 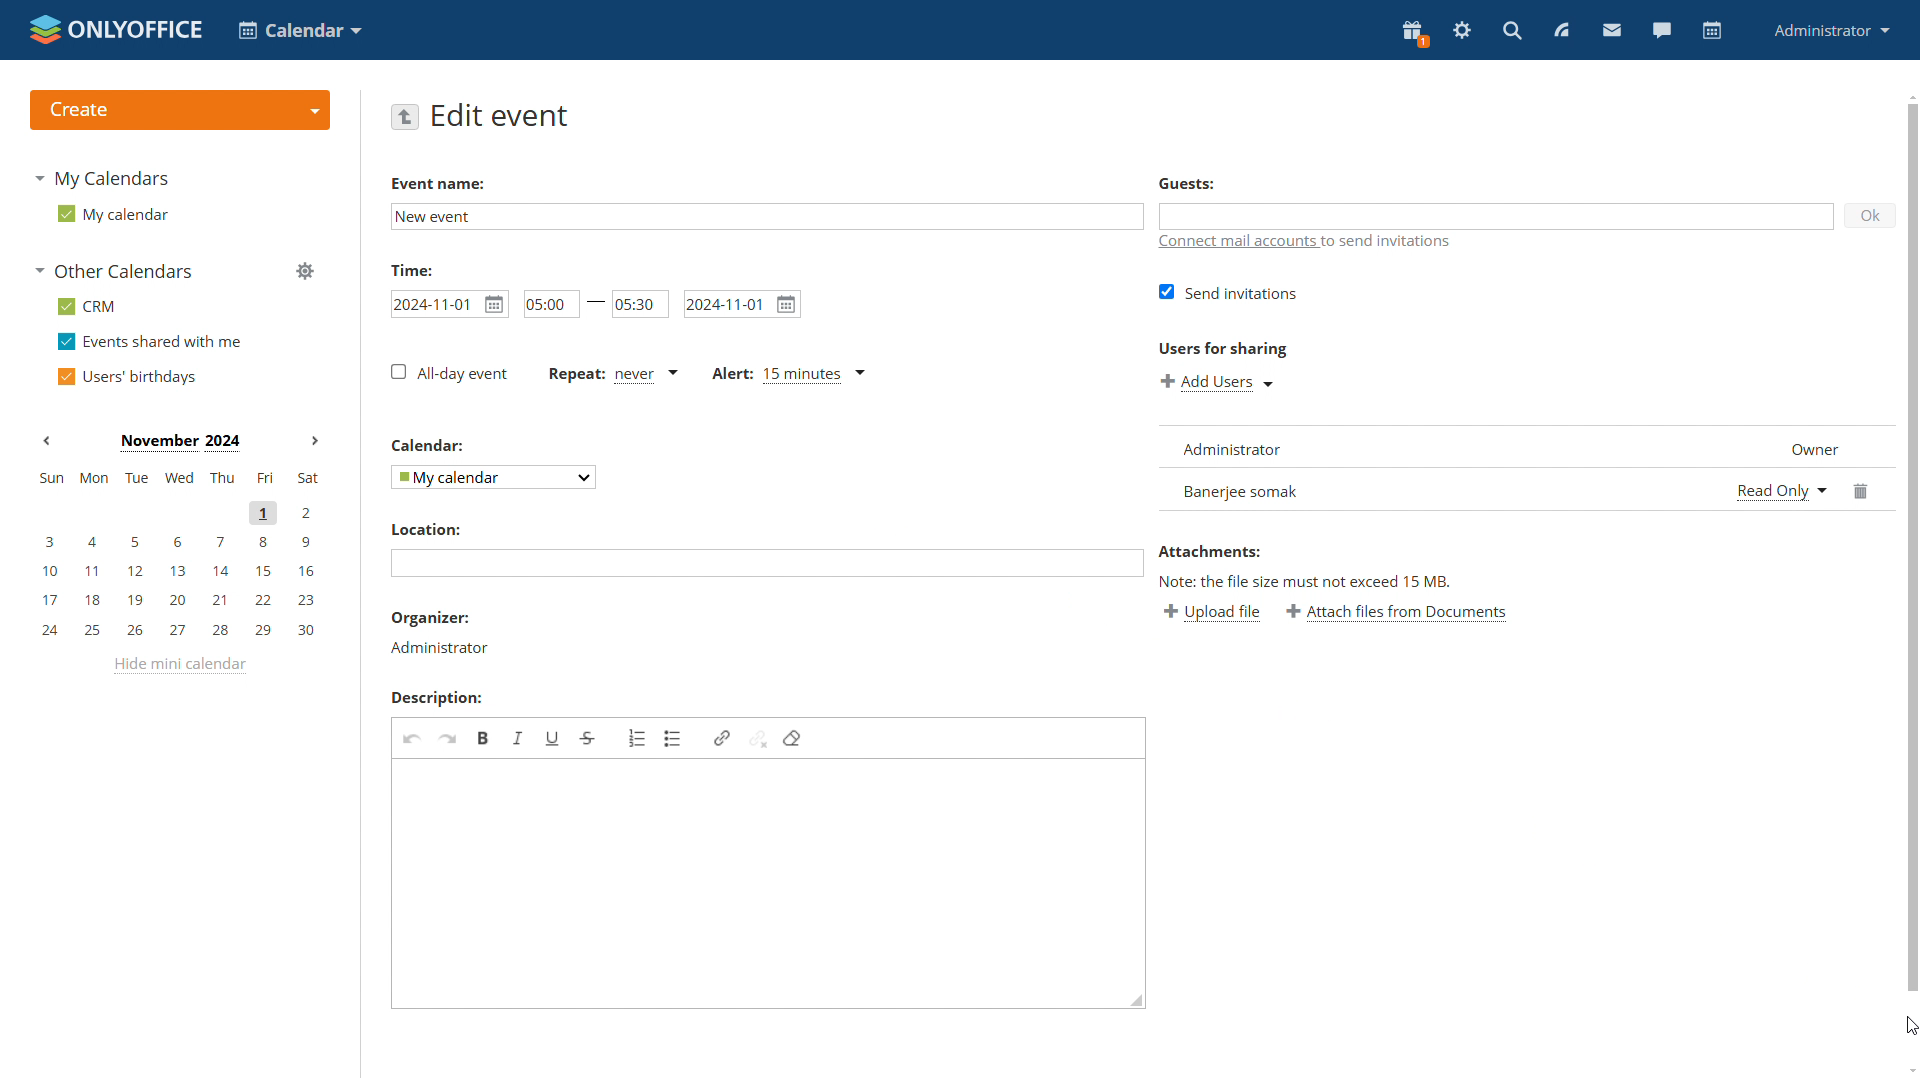 I want to click on Next month, so click(x=314, y=441).